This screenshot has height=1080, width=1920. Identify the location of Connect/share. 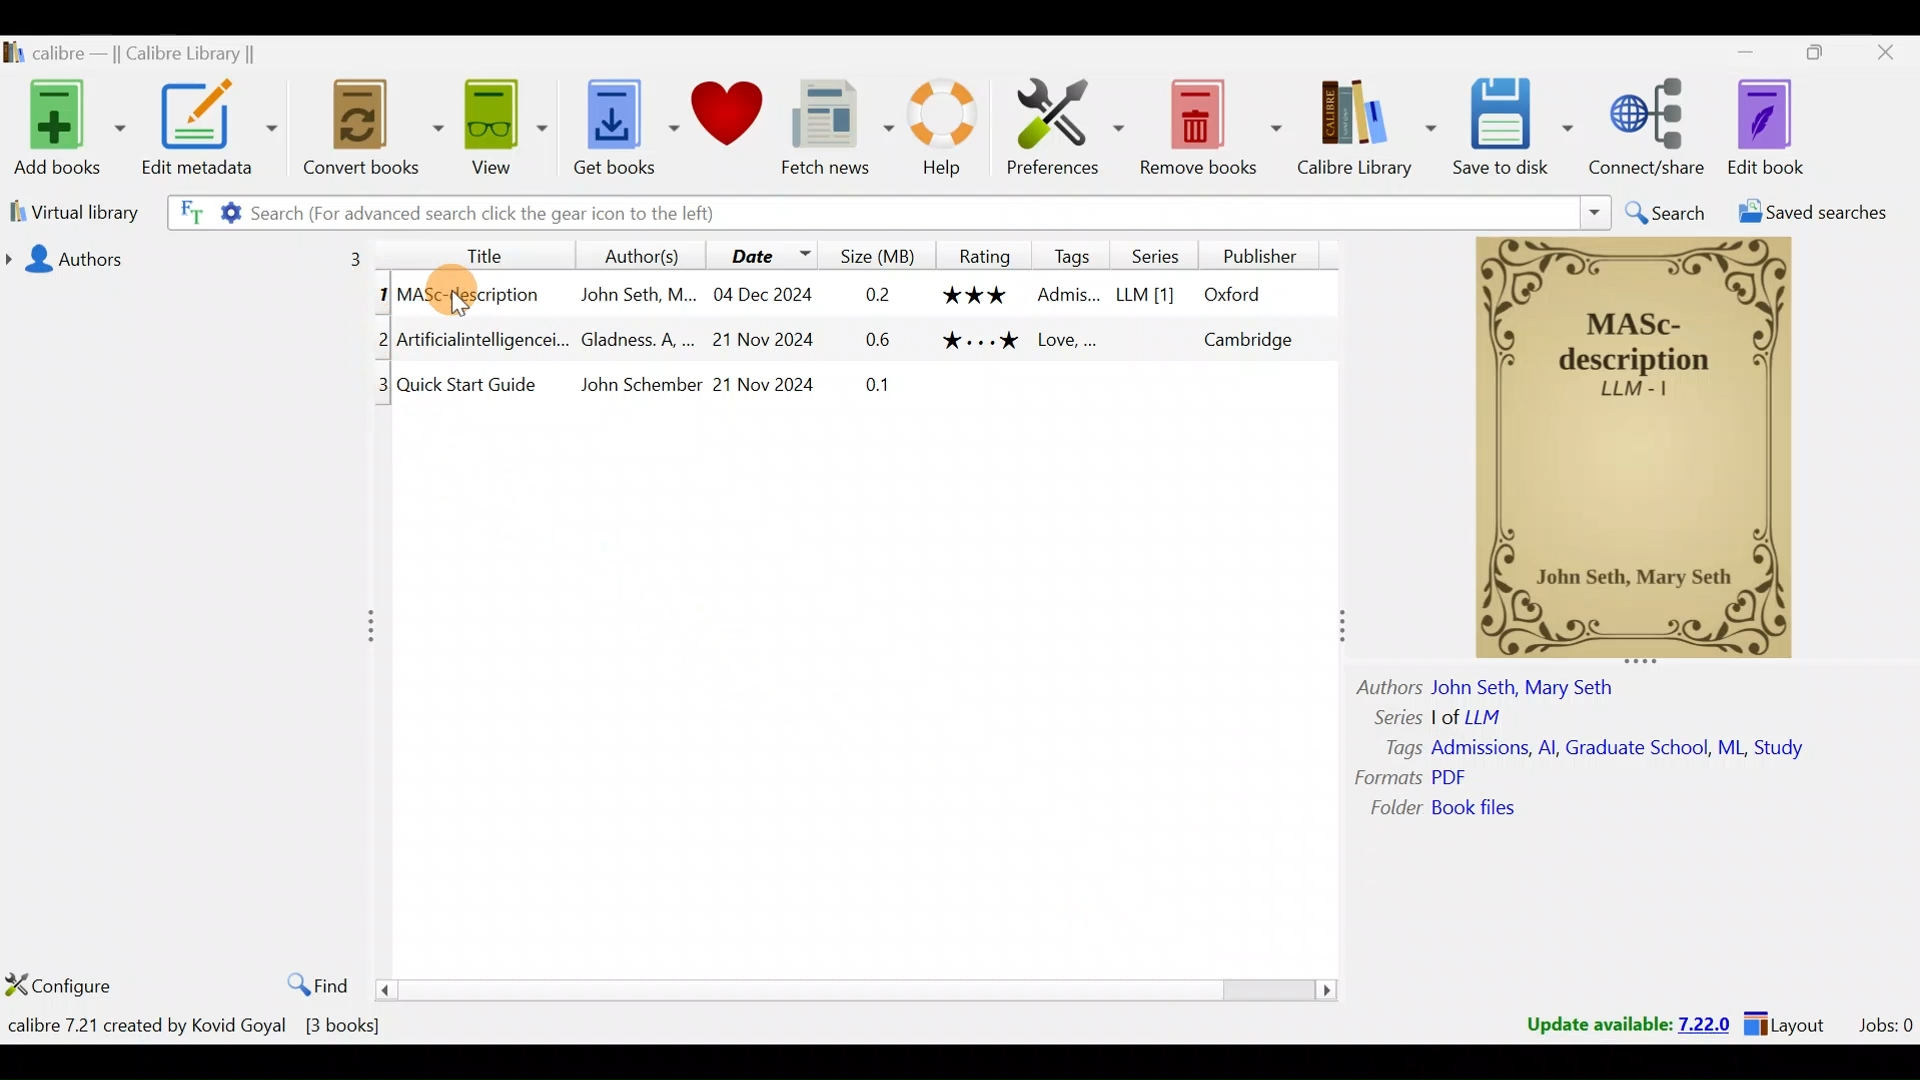
(1649, 128).